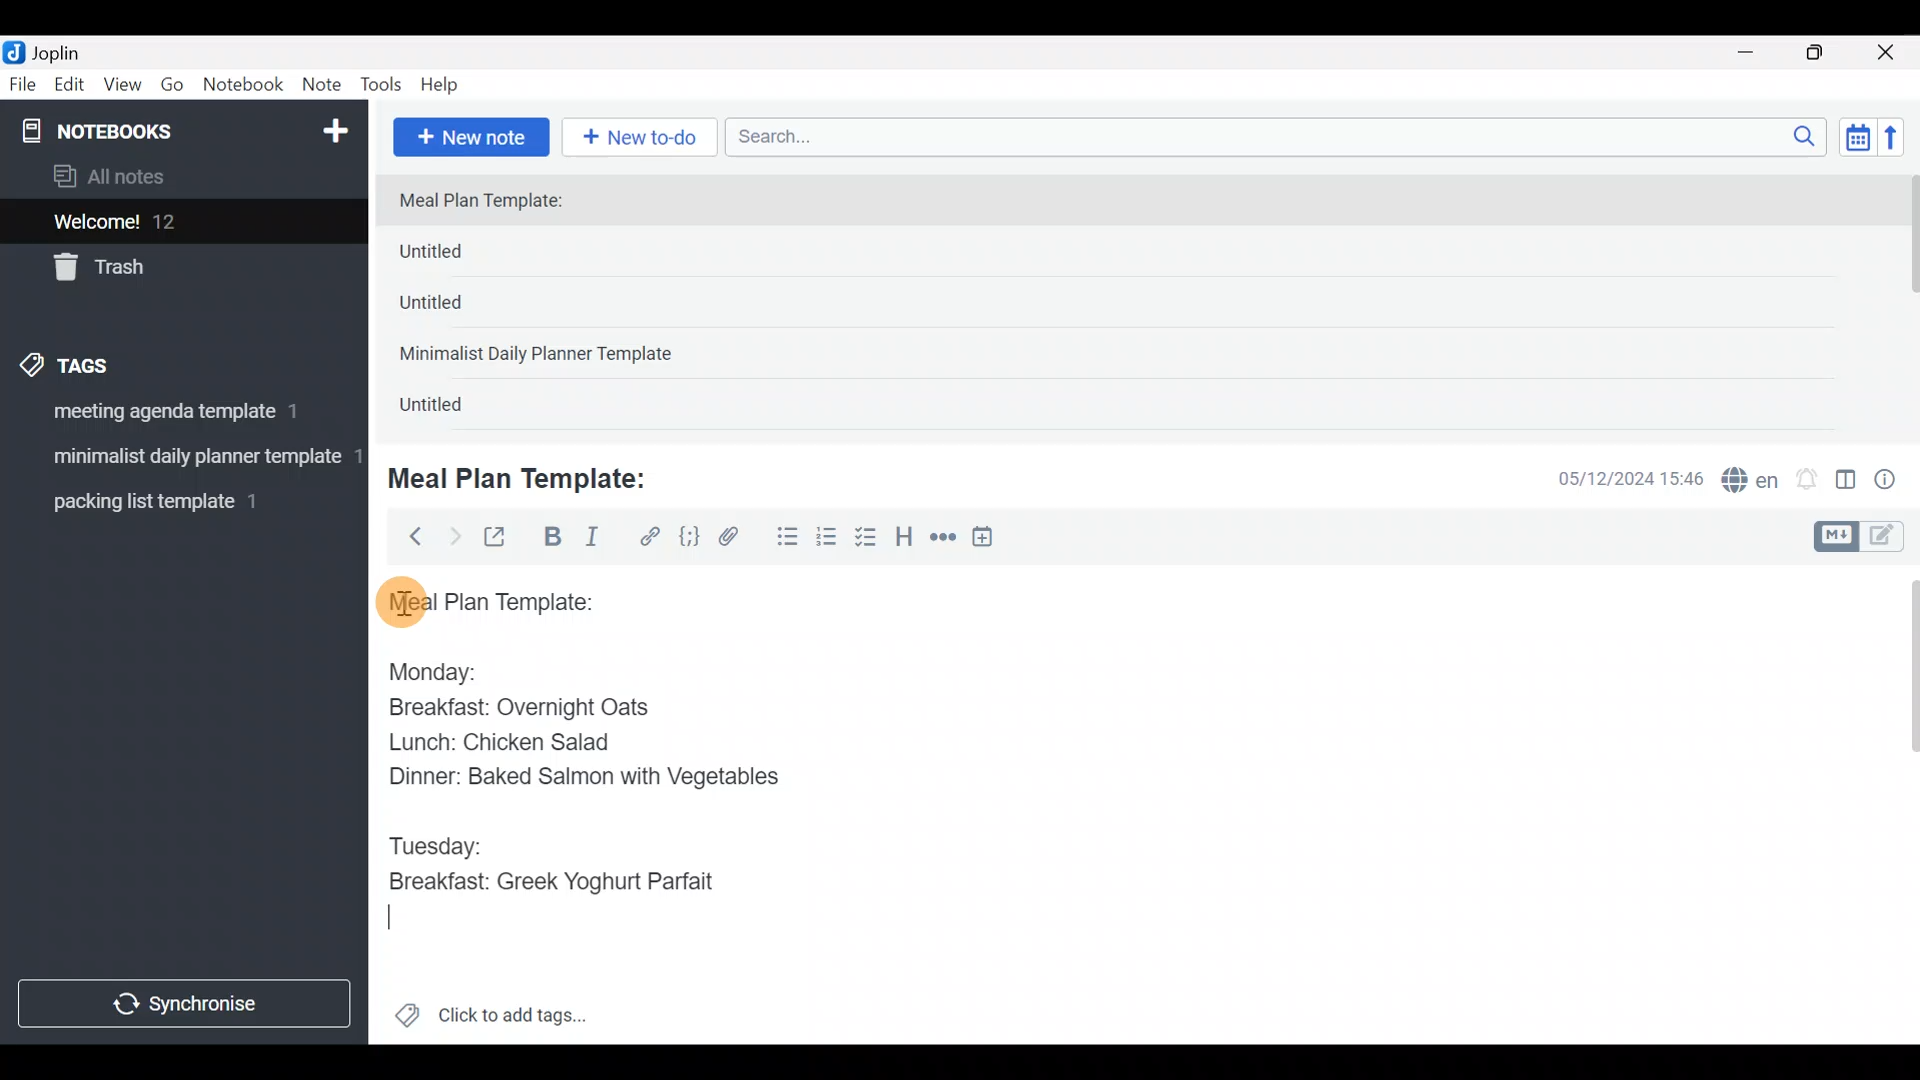 This screenshot has height=1080, width=1920. I want to click on New note, so click(469, 135).